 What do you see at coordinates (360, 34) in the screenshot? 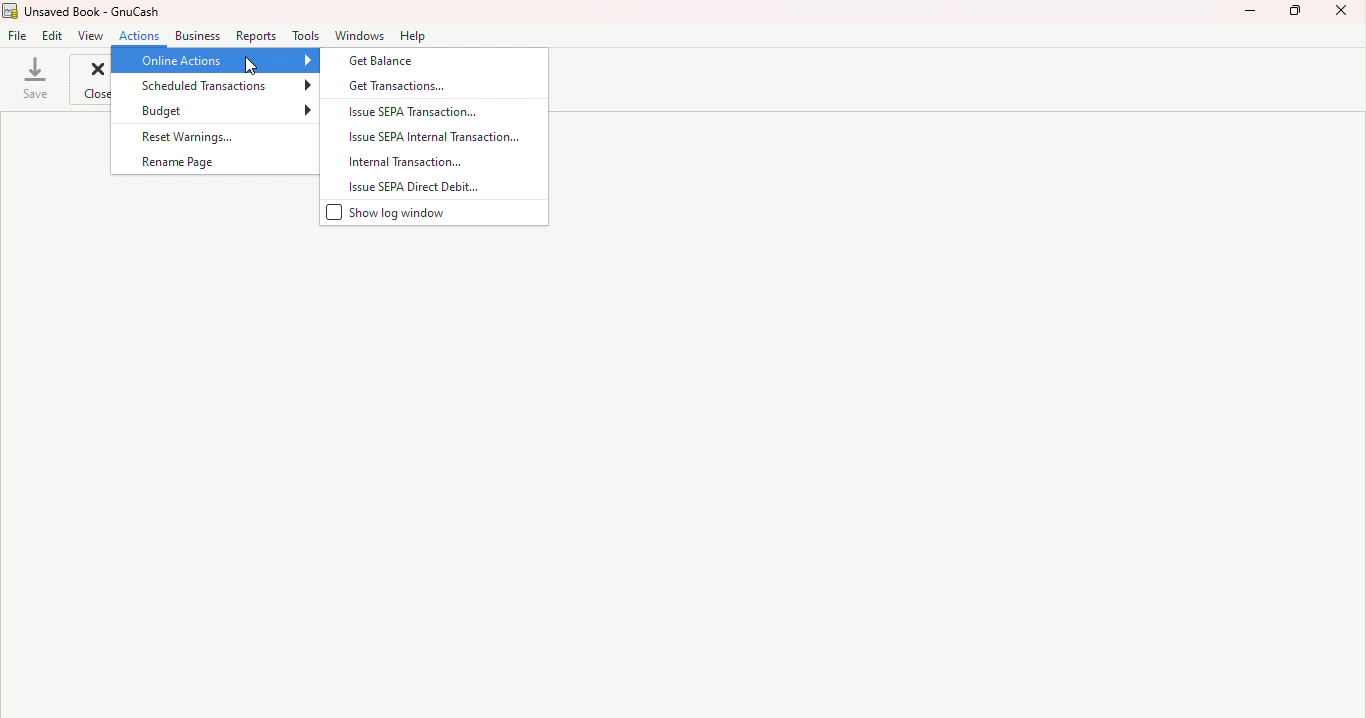
I see `Windows` at bounding box center [360, 34].